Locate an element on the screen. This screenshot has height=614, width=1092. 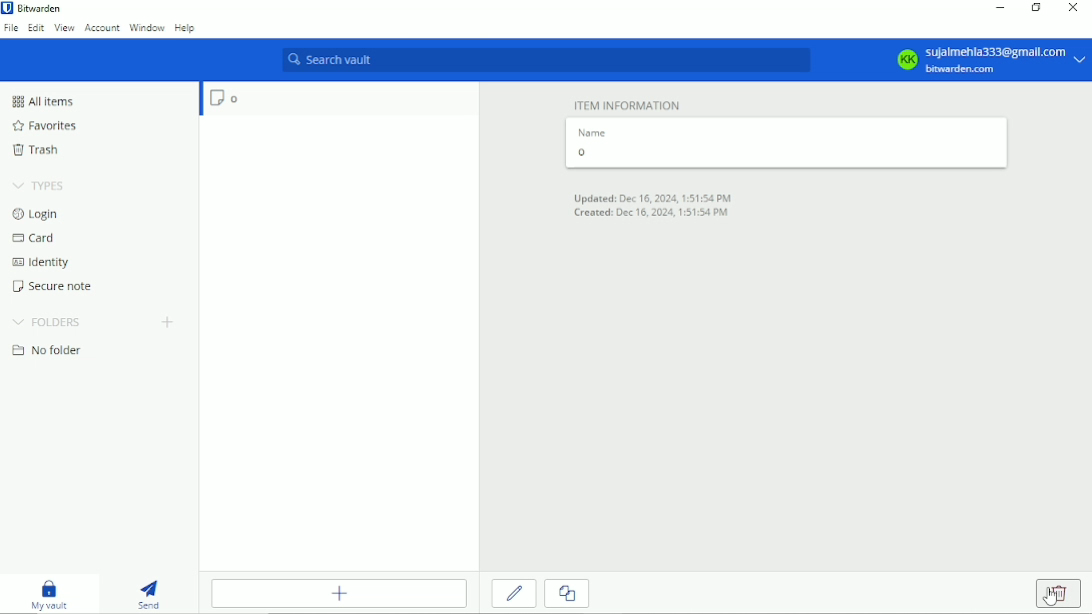
Item information is located at coordinates (629, 104).